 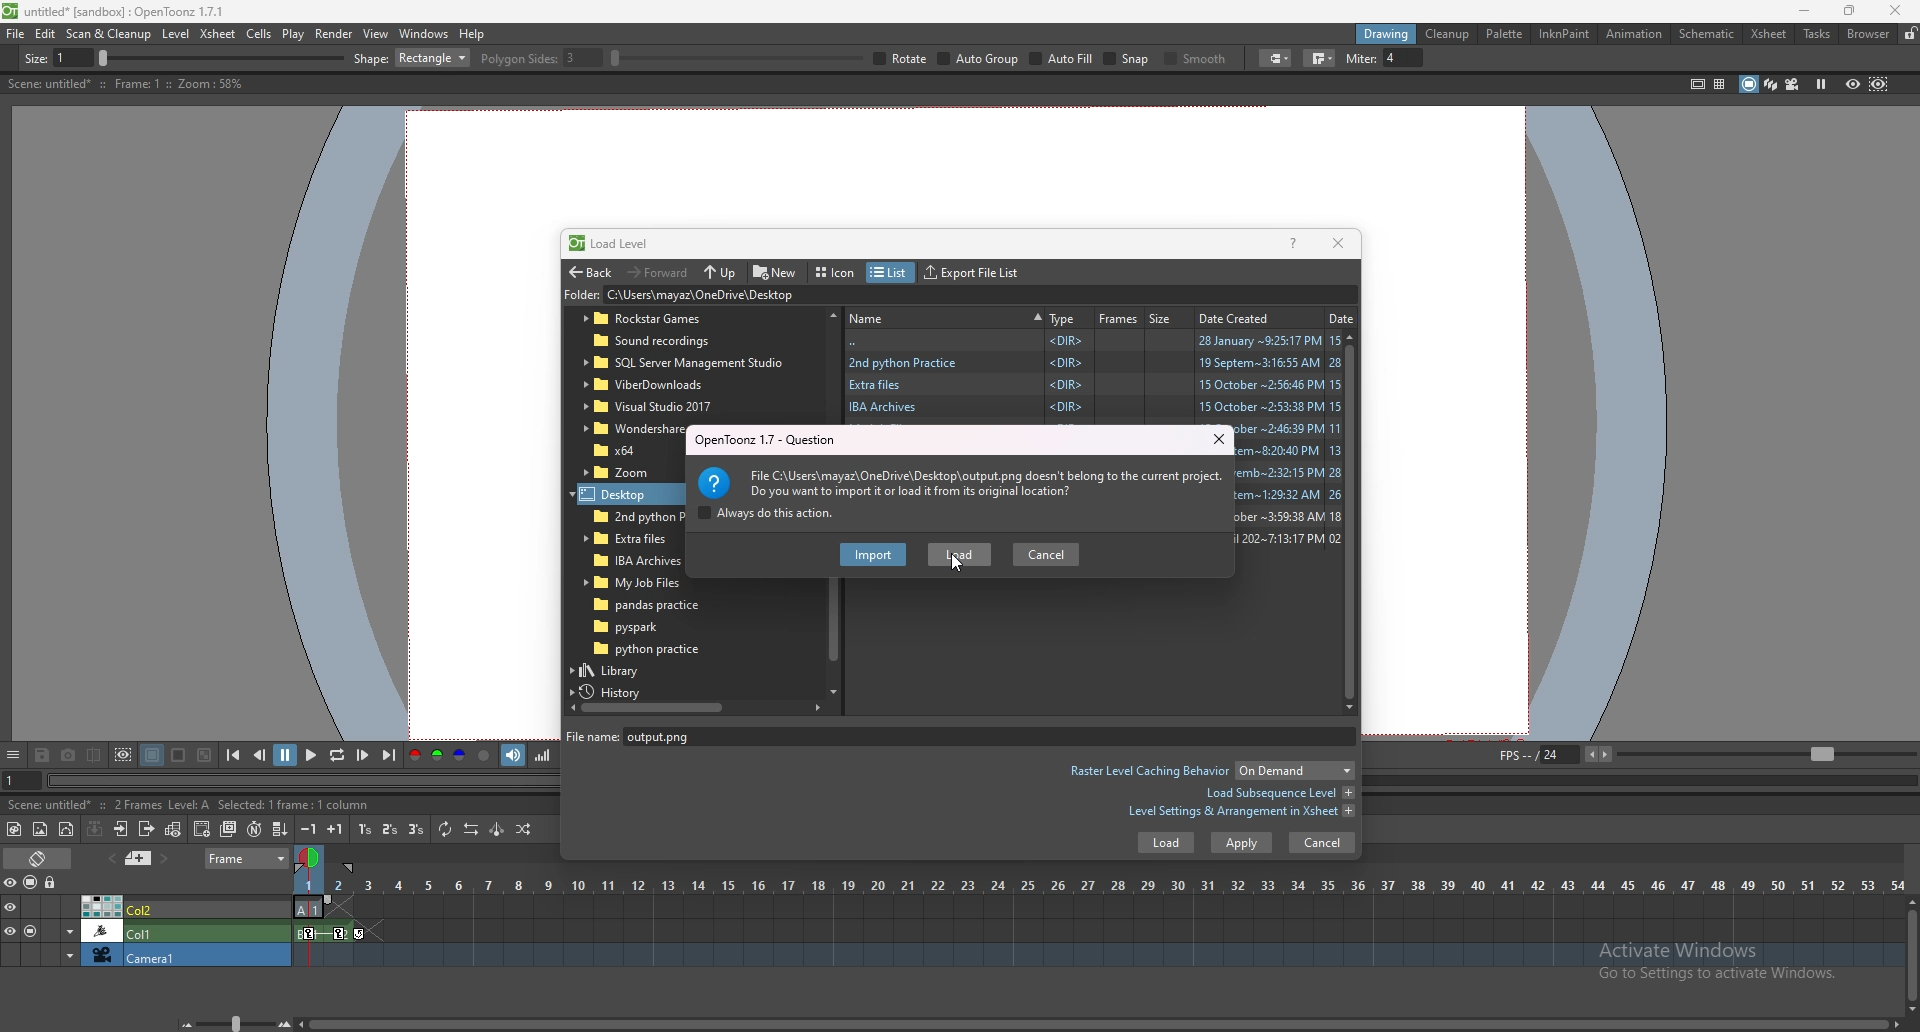 What do you see at coordinates (1697, 83) in the screenshot?
I see `safe area` at bounding box center [1697, 83].